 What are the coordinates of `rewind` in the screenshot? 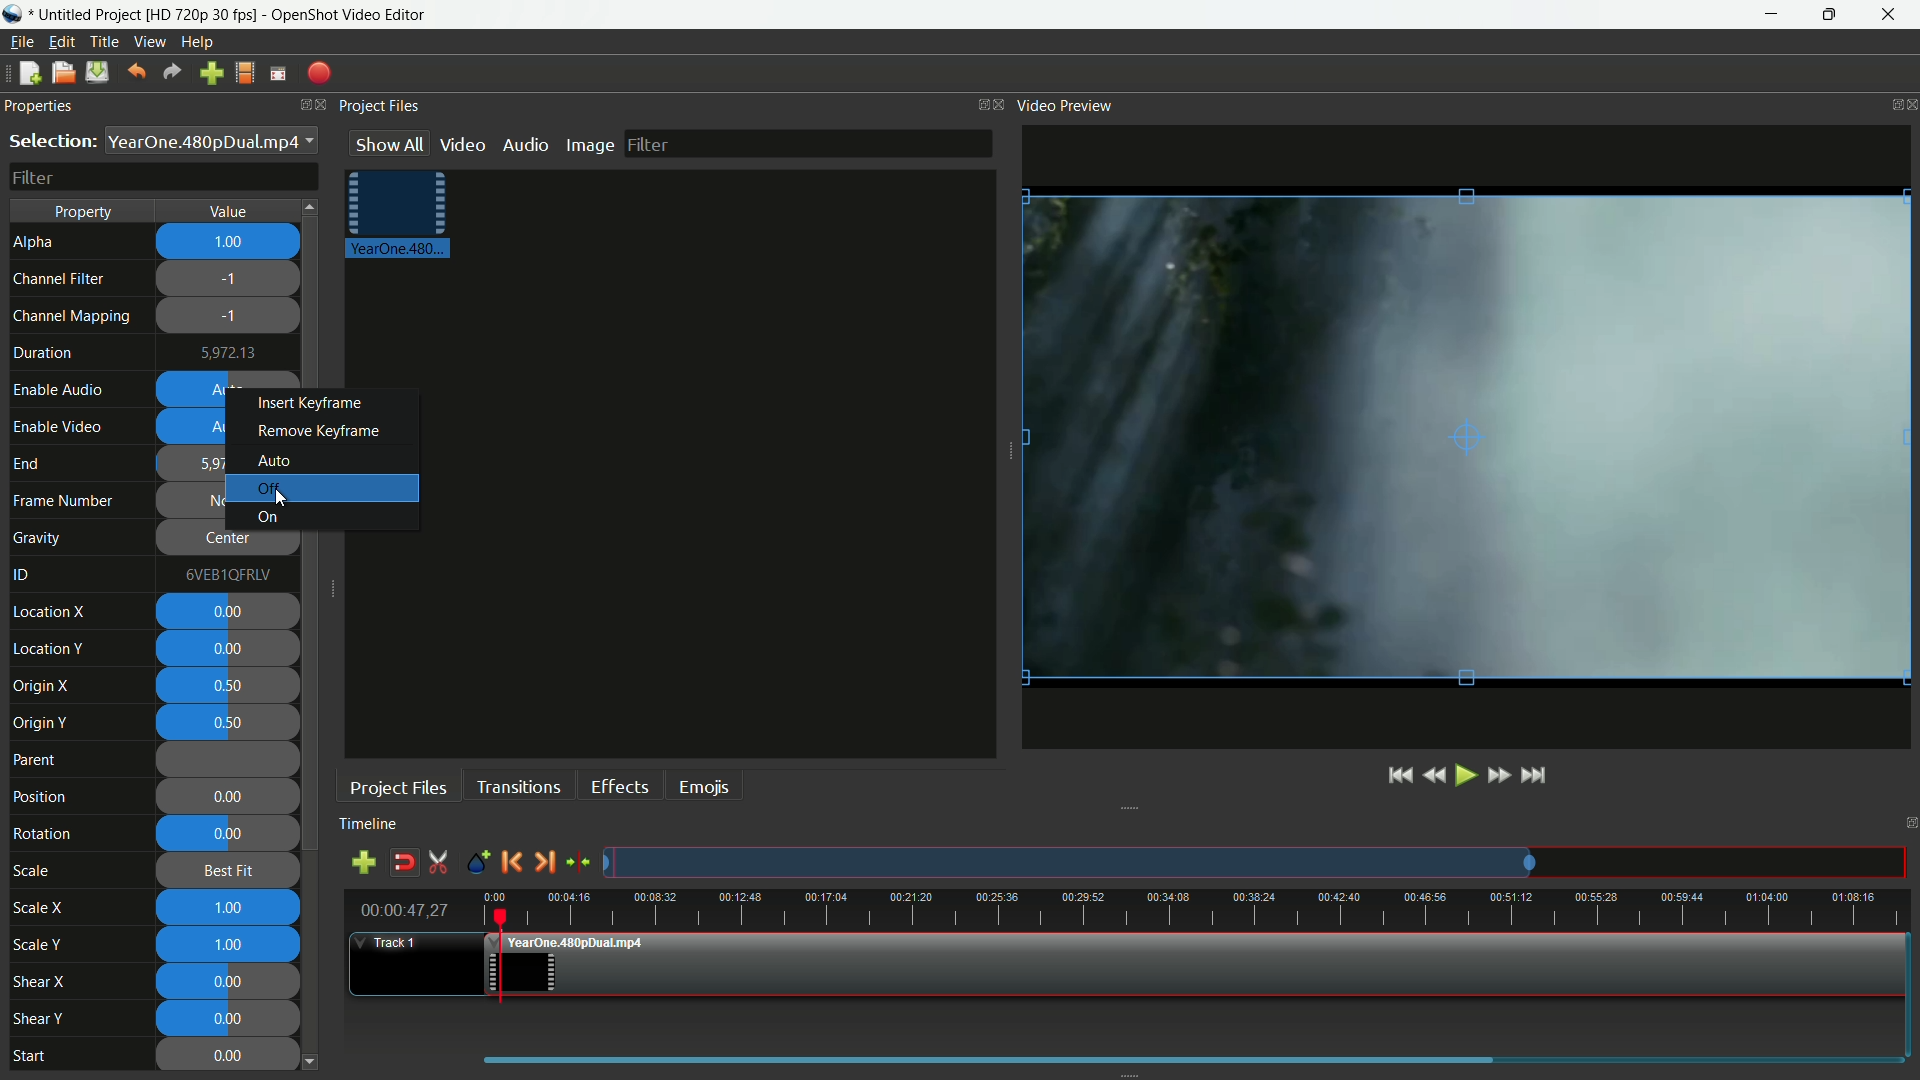 It's located at (1339, 776).